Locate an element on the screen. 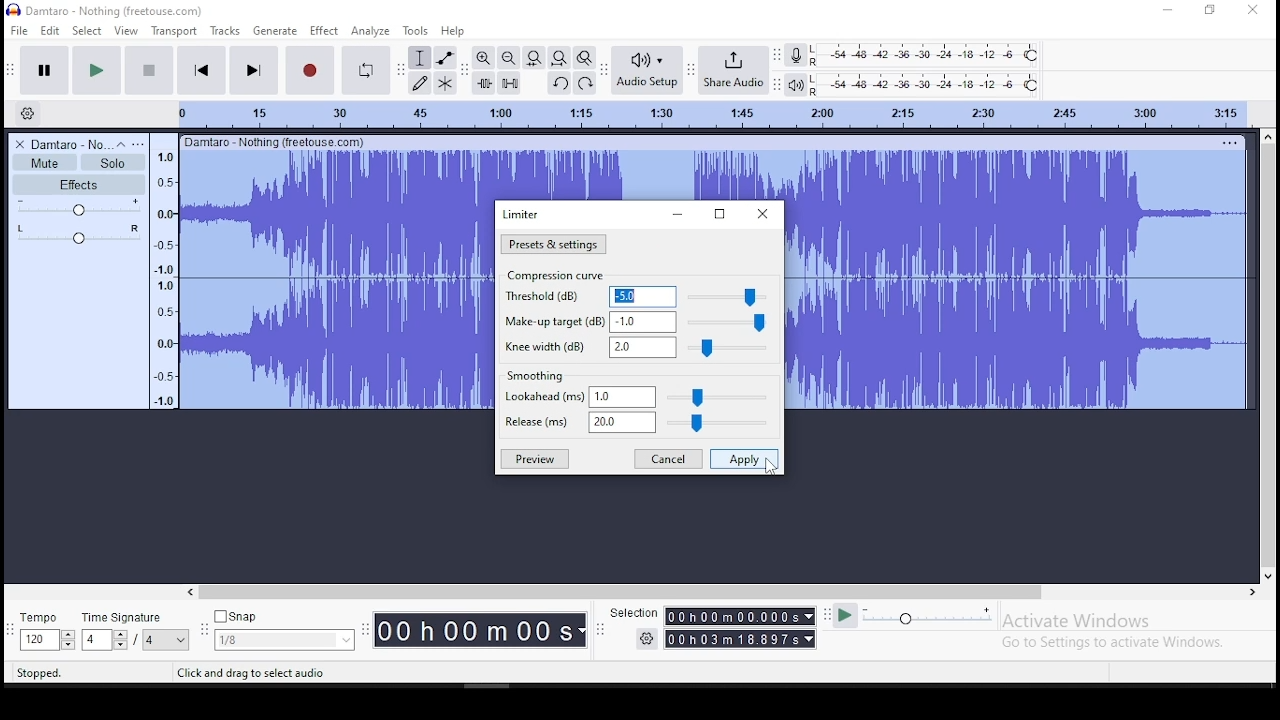  selection tool is located at coordinates (419, 58).